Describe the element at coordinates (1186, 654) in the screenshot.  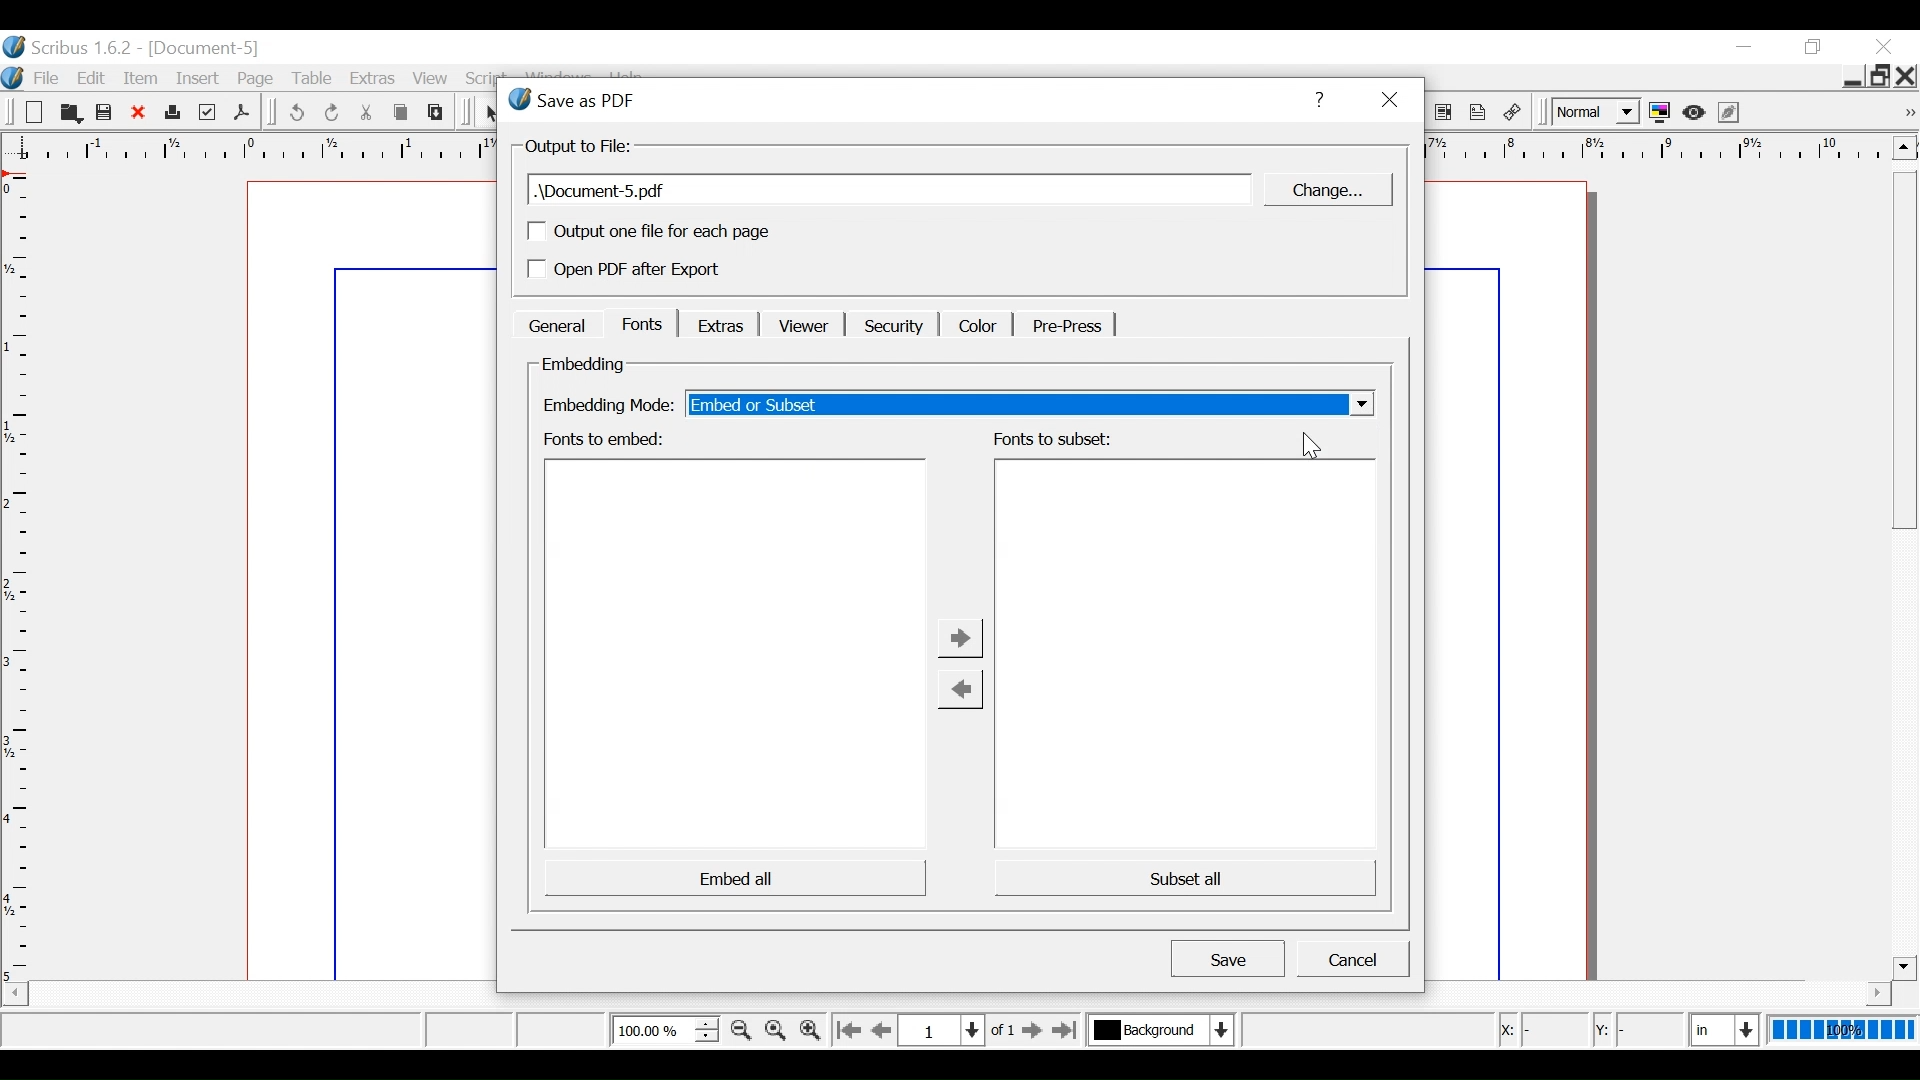
I see `Subset Preview` at that location.